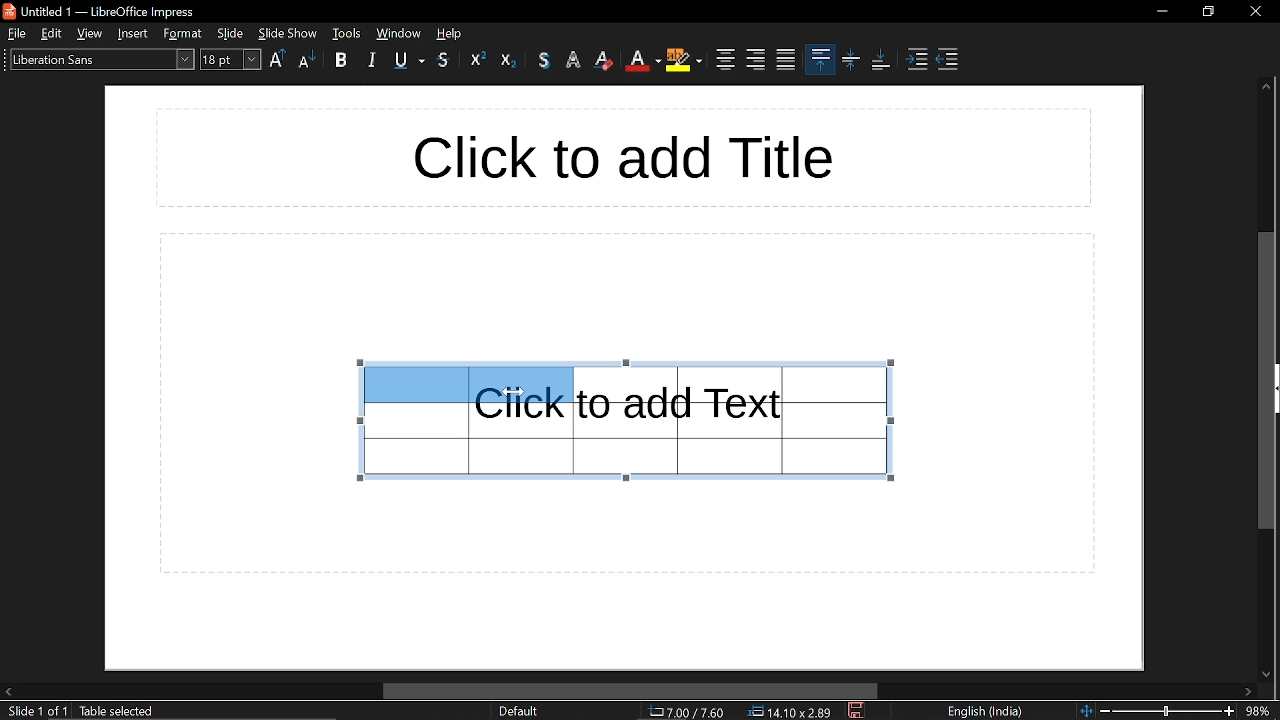  I want to click on window, so click(347, 33).